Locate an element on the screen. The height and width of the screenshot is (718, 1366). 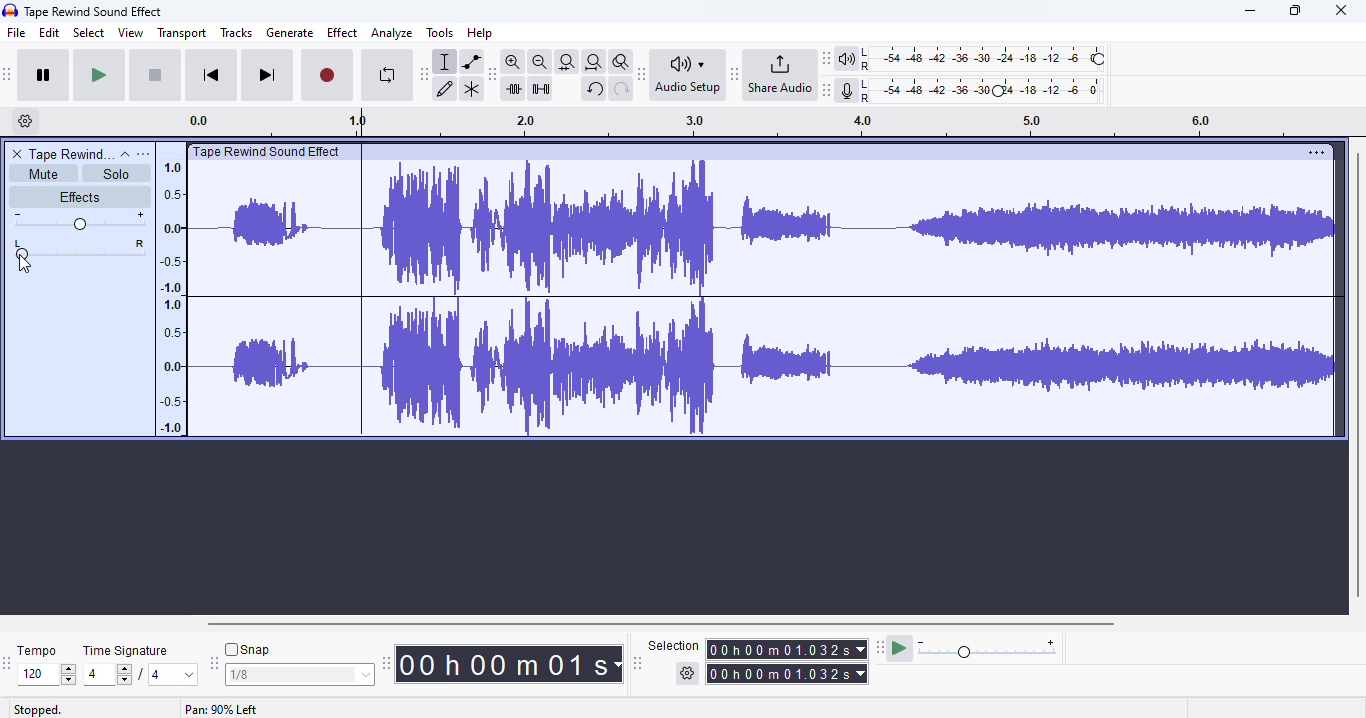
help is located at coordinates (479, 33).